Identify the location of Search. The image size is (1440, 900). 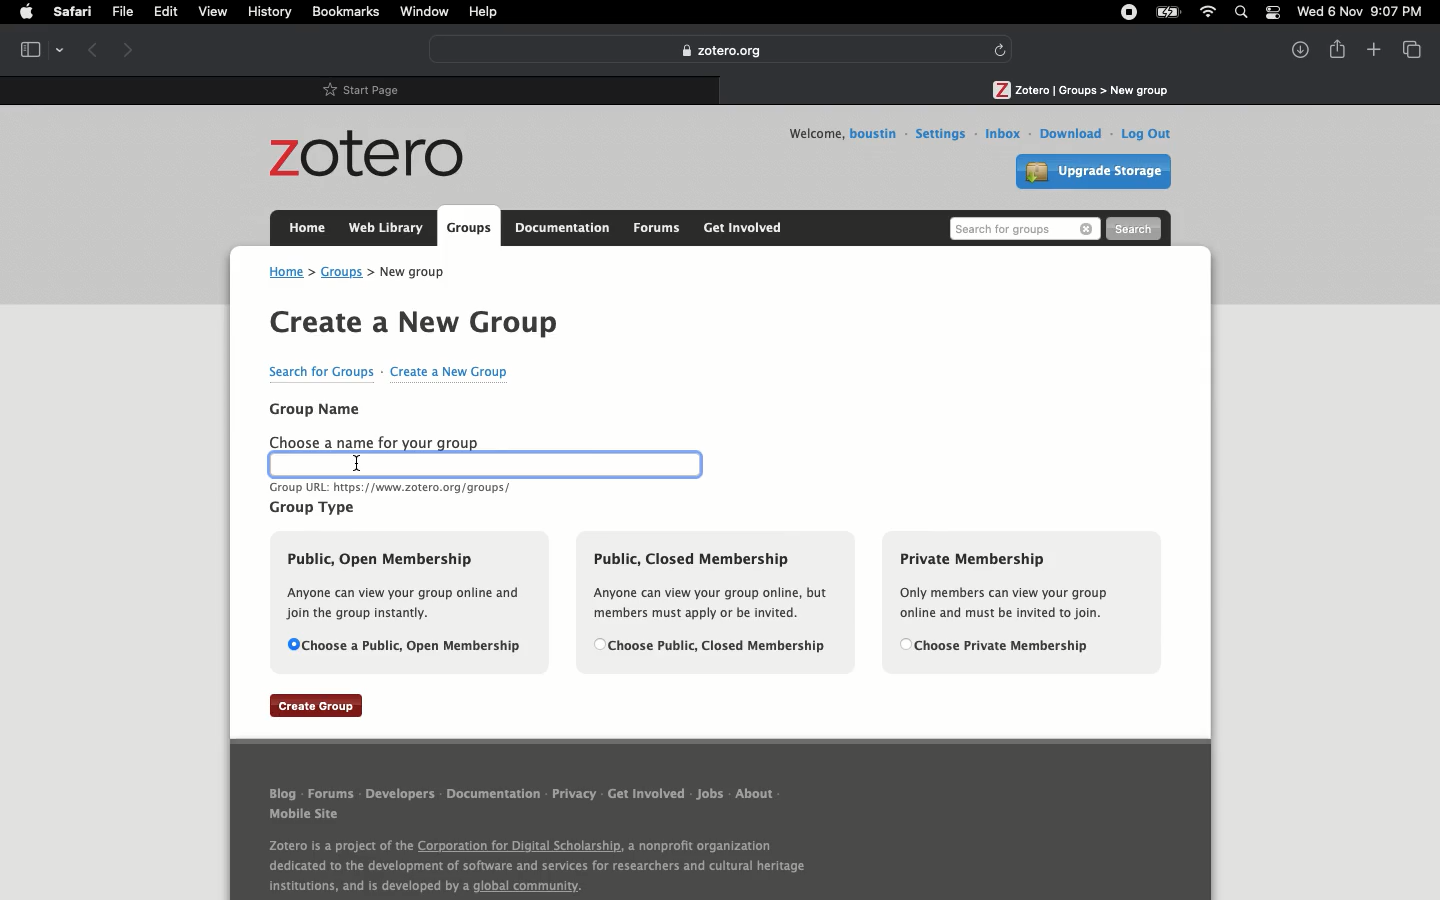
(1024, 228).